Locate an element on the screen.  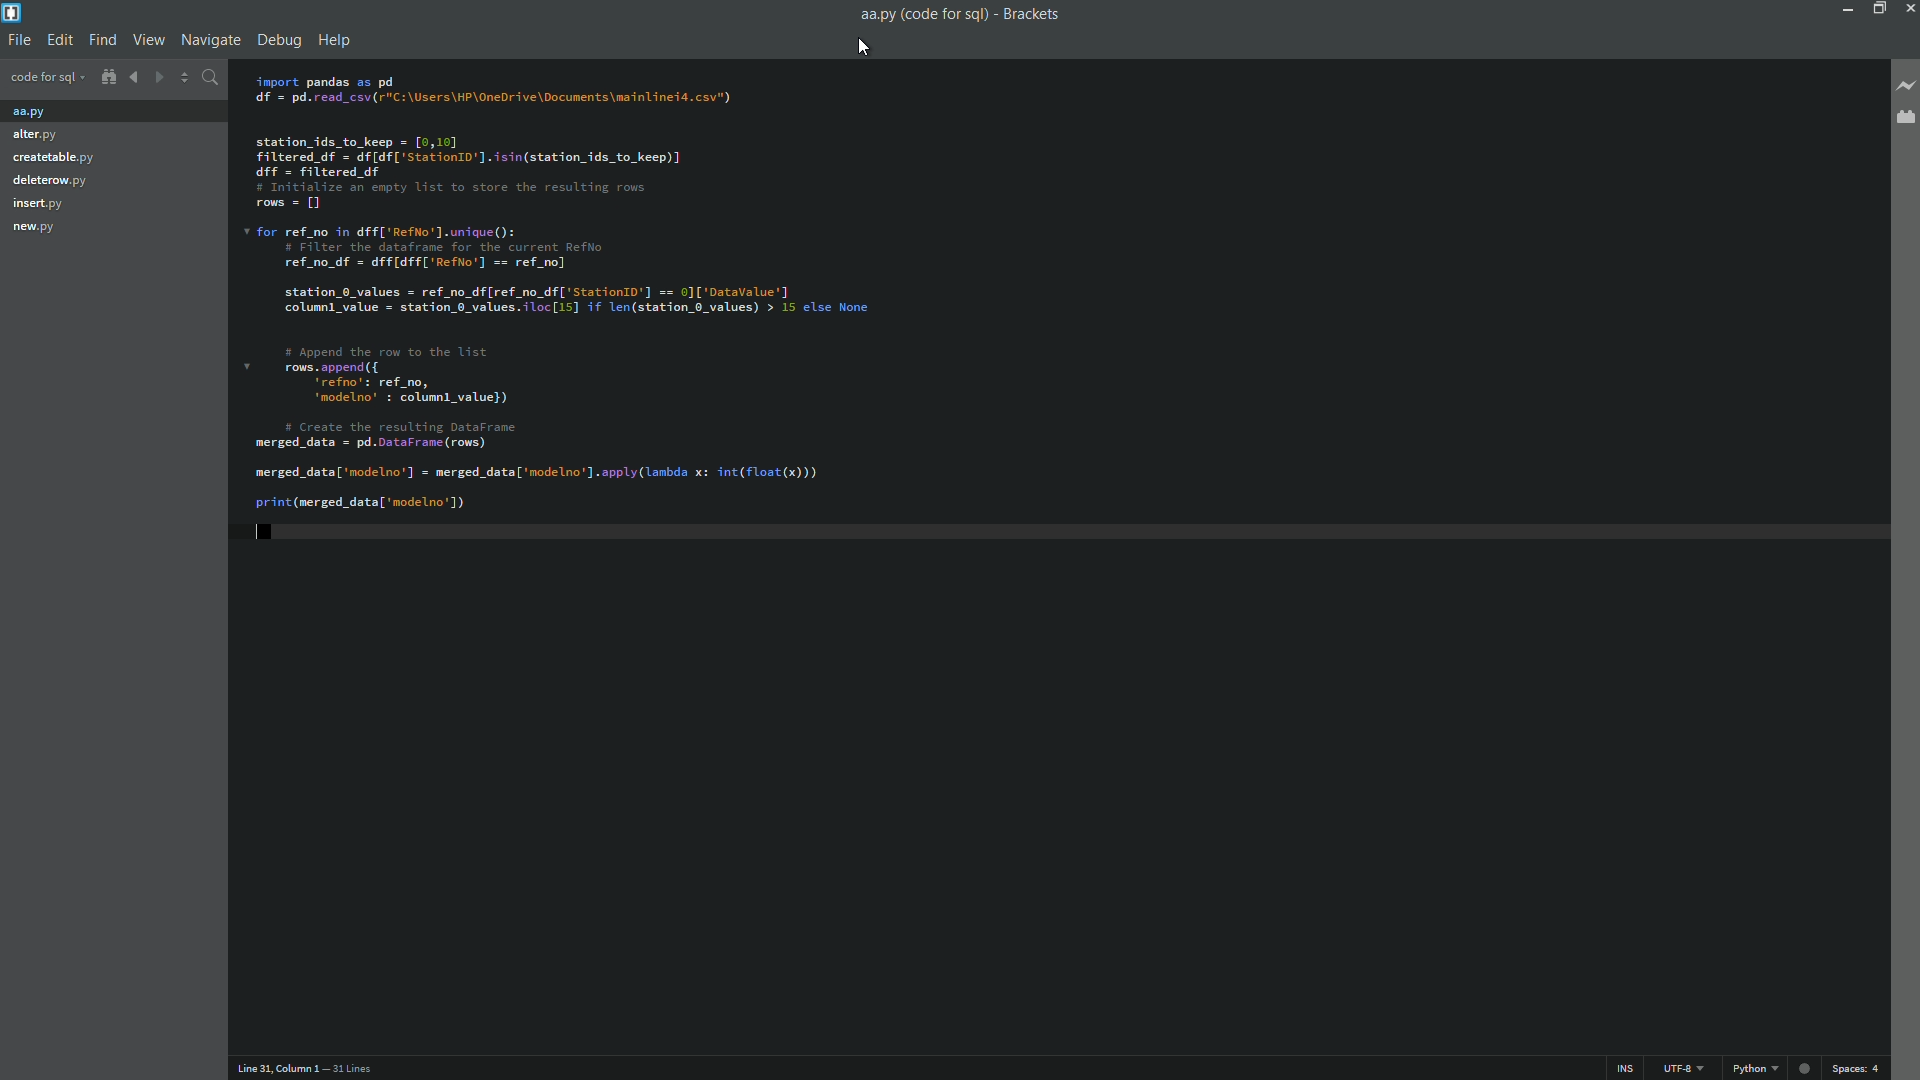
maximize is located at coordinates (1877, 8).